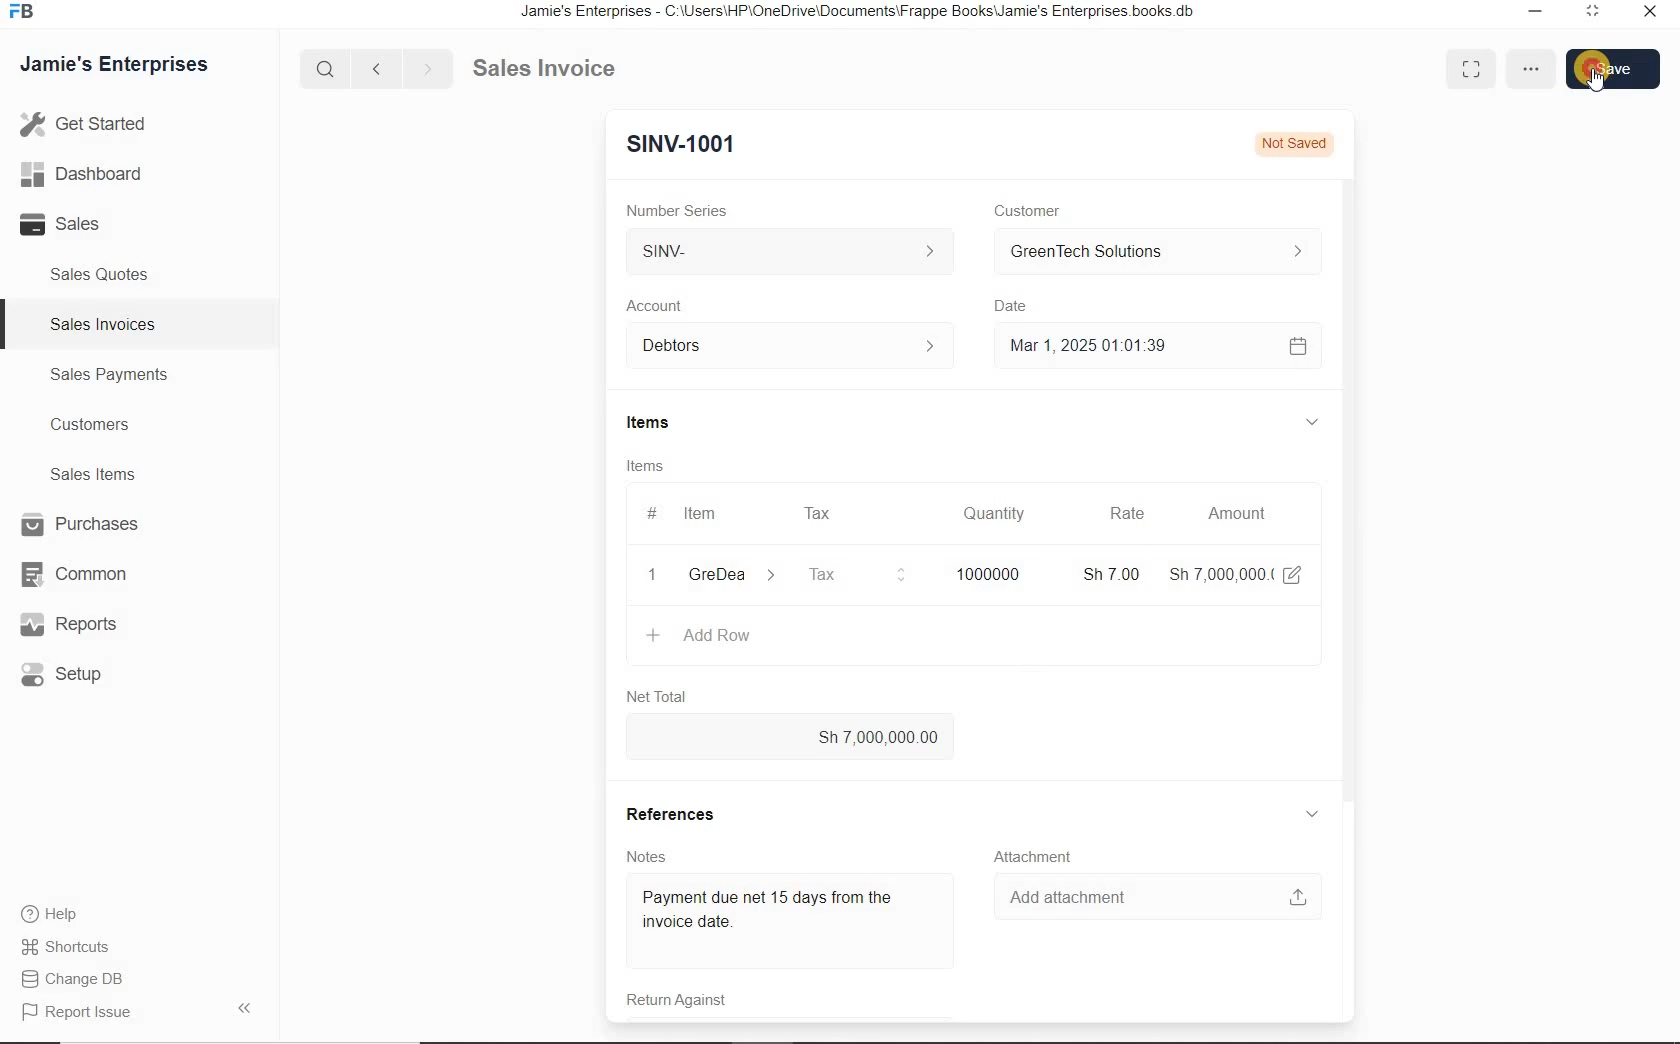 This screenshot has width=1680, height=1044. What do you see at coordinates (729, 576) in the screenshot?
I see `GreDea ` at bounding box center [729, 576].